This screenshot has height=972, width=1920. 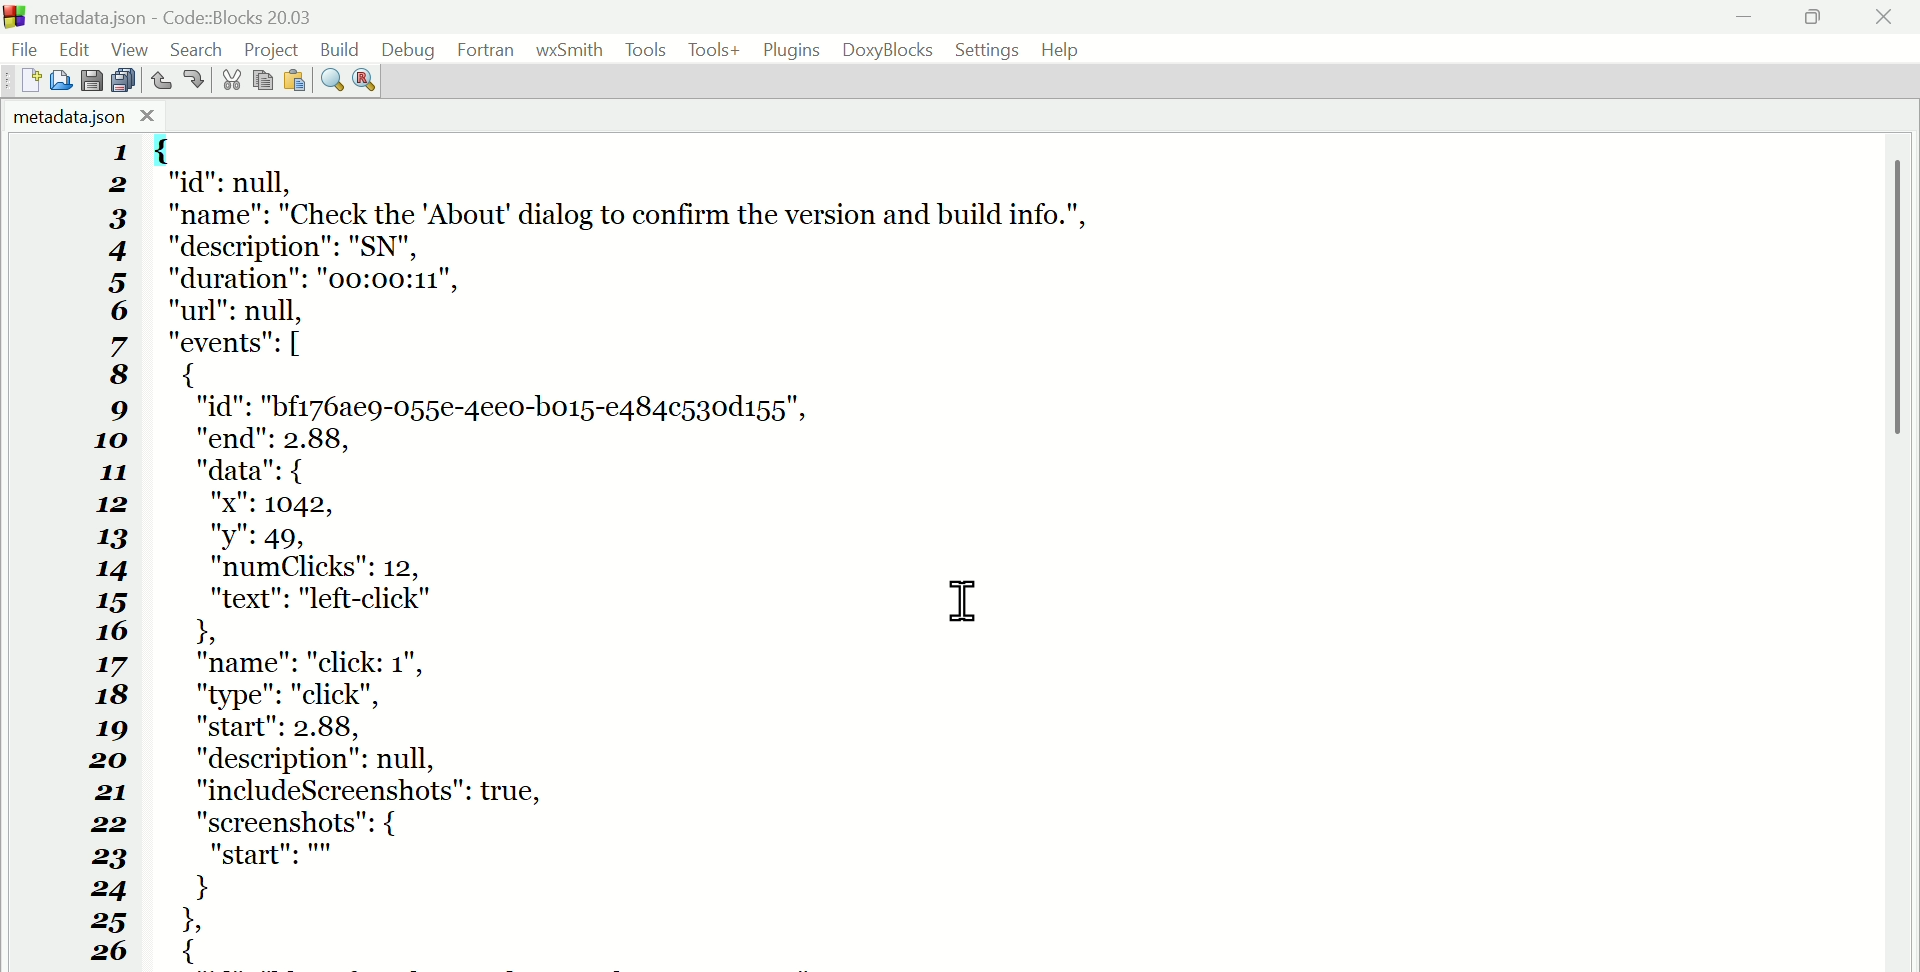 What do you see at coordinates (1885, 18) in the screenshot?
I see `Close` at bounding box center [1885, 18].